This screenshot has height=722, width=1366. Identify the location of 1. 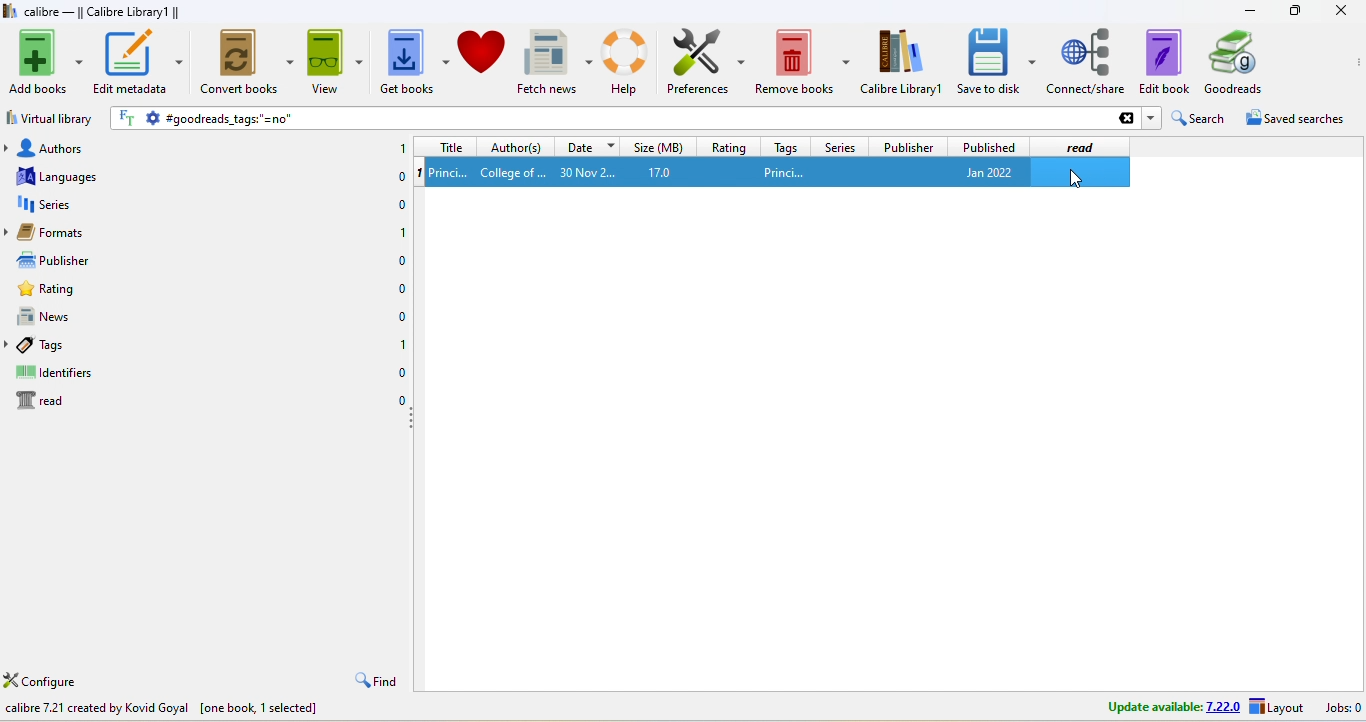
(402, 232).